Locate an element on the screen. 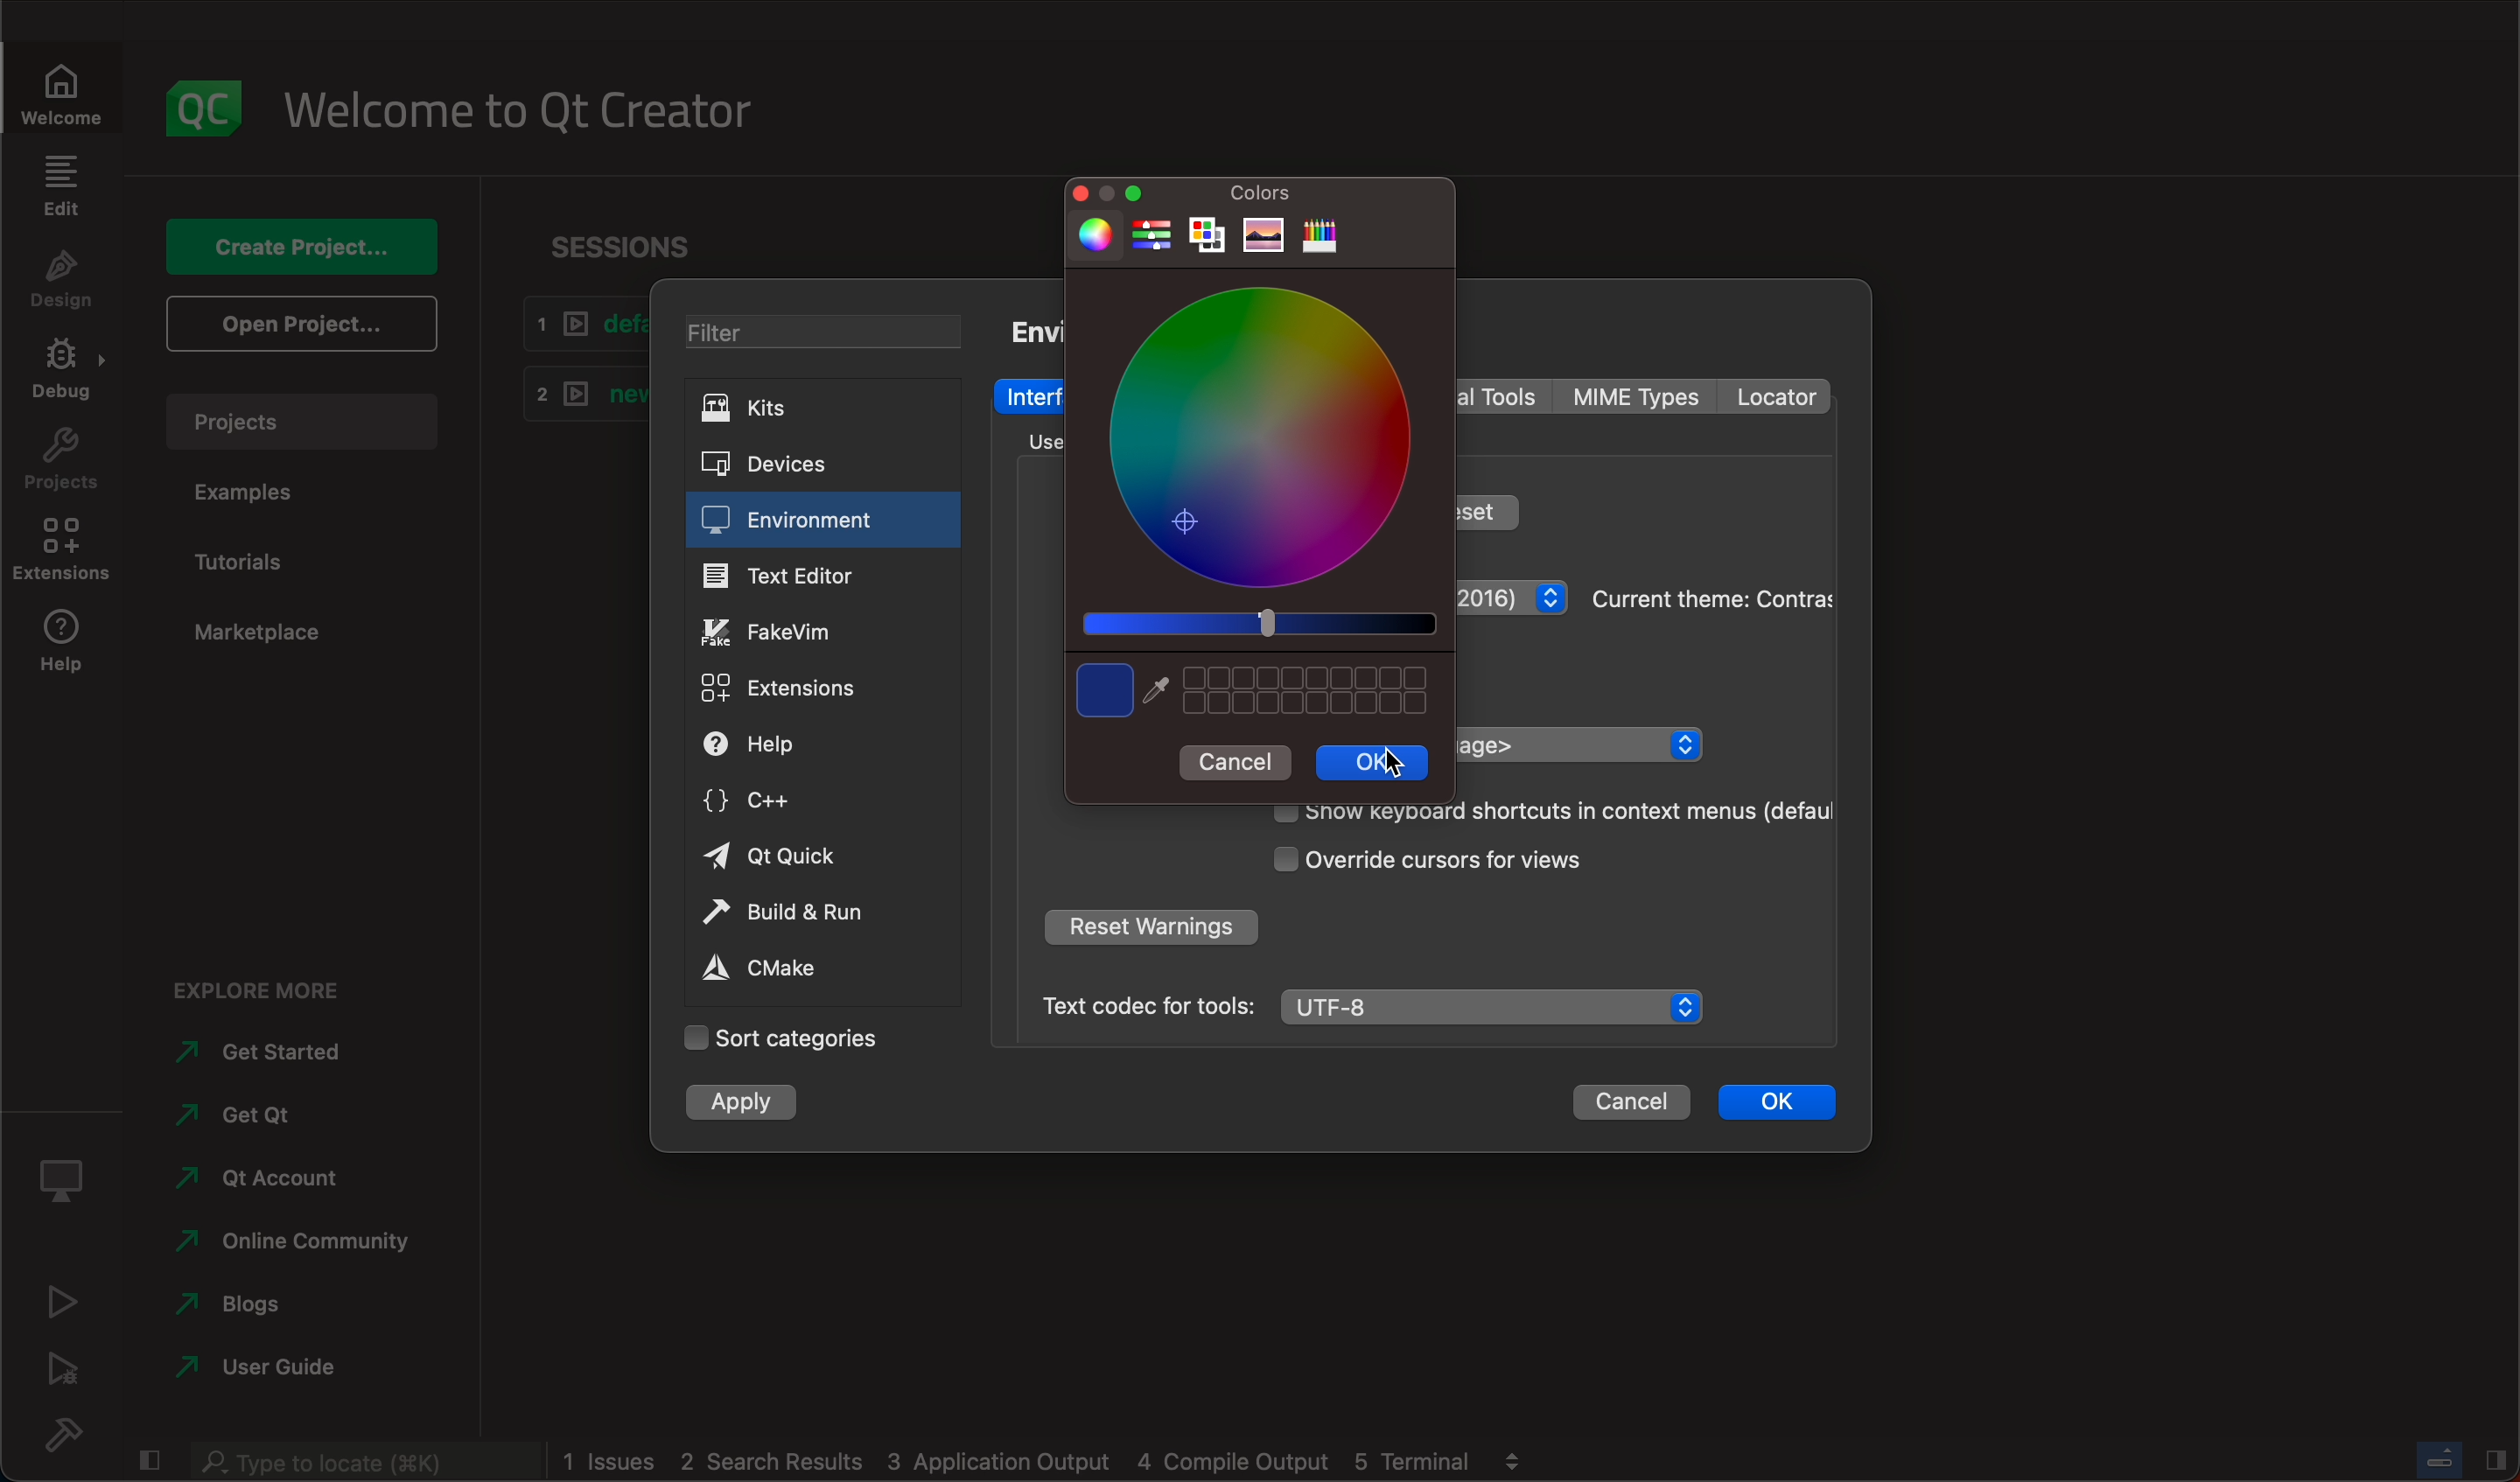 The image size is (2520, 1482). tutorials is located at coordinates (267, 559).